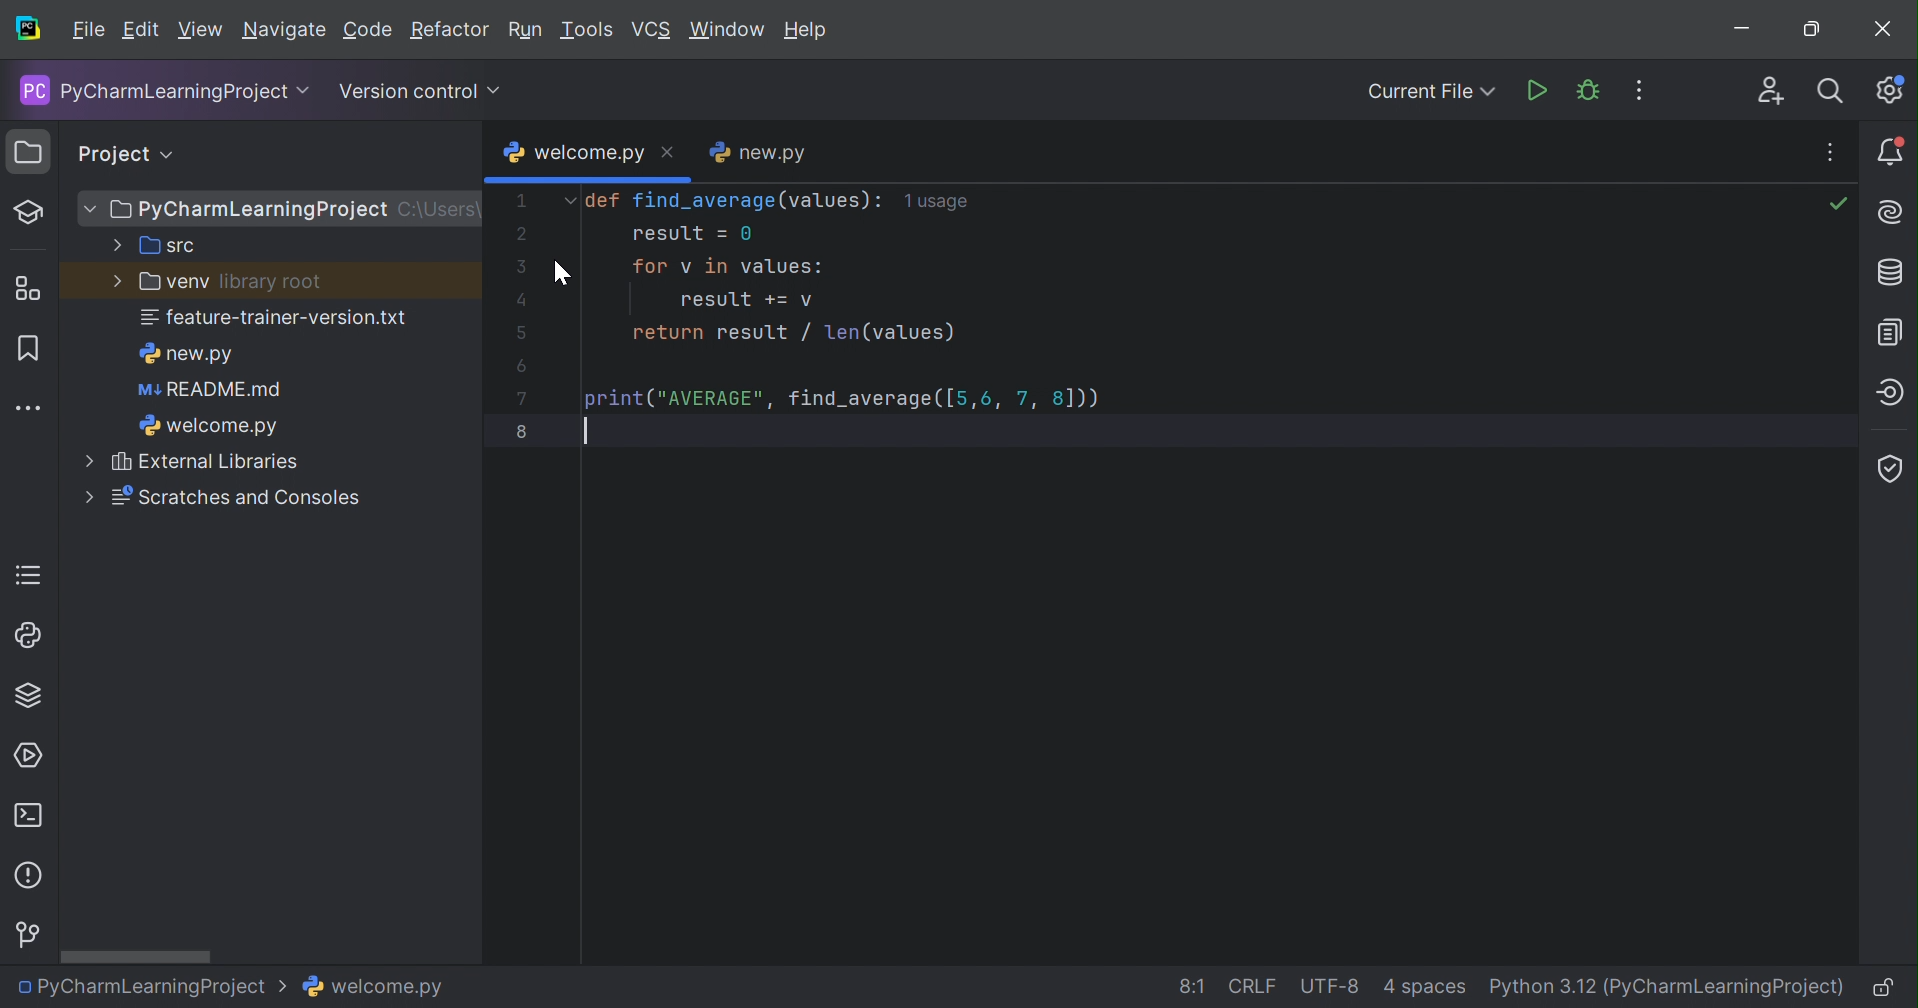 The image size is (1918, 1008). What do you see at coordinates (29, 572) in the screenshot?
I see `TODO` at bounding box center [29, 572].